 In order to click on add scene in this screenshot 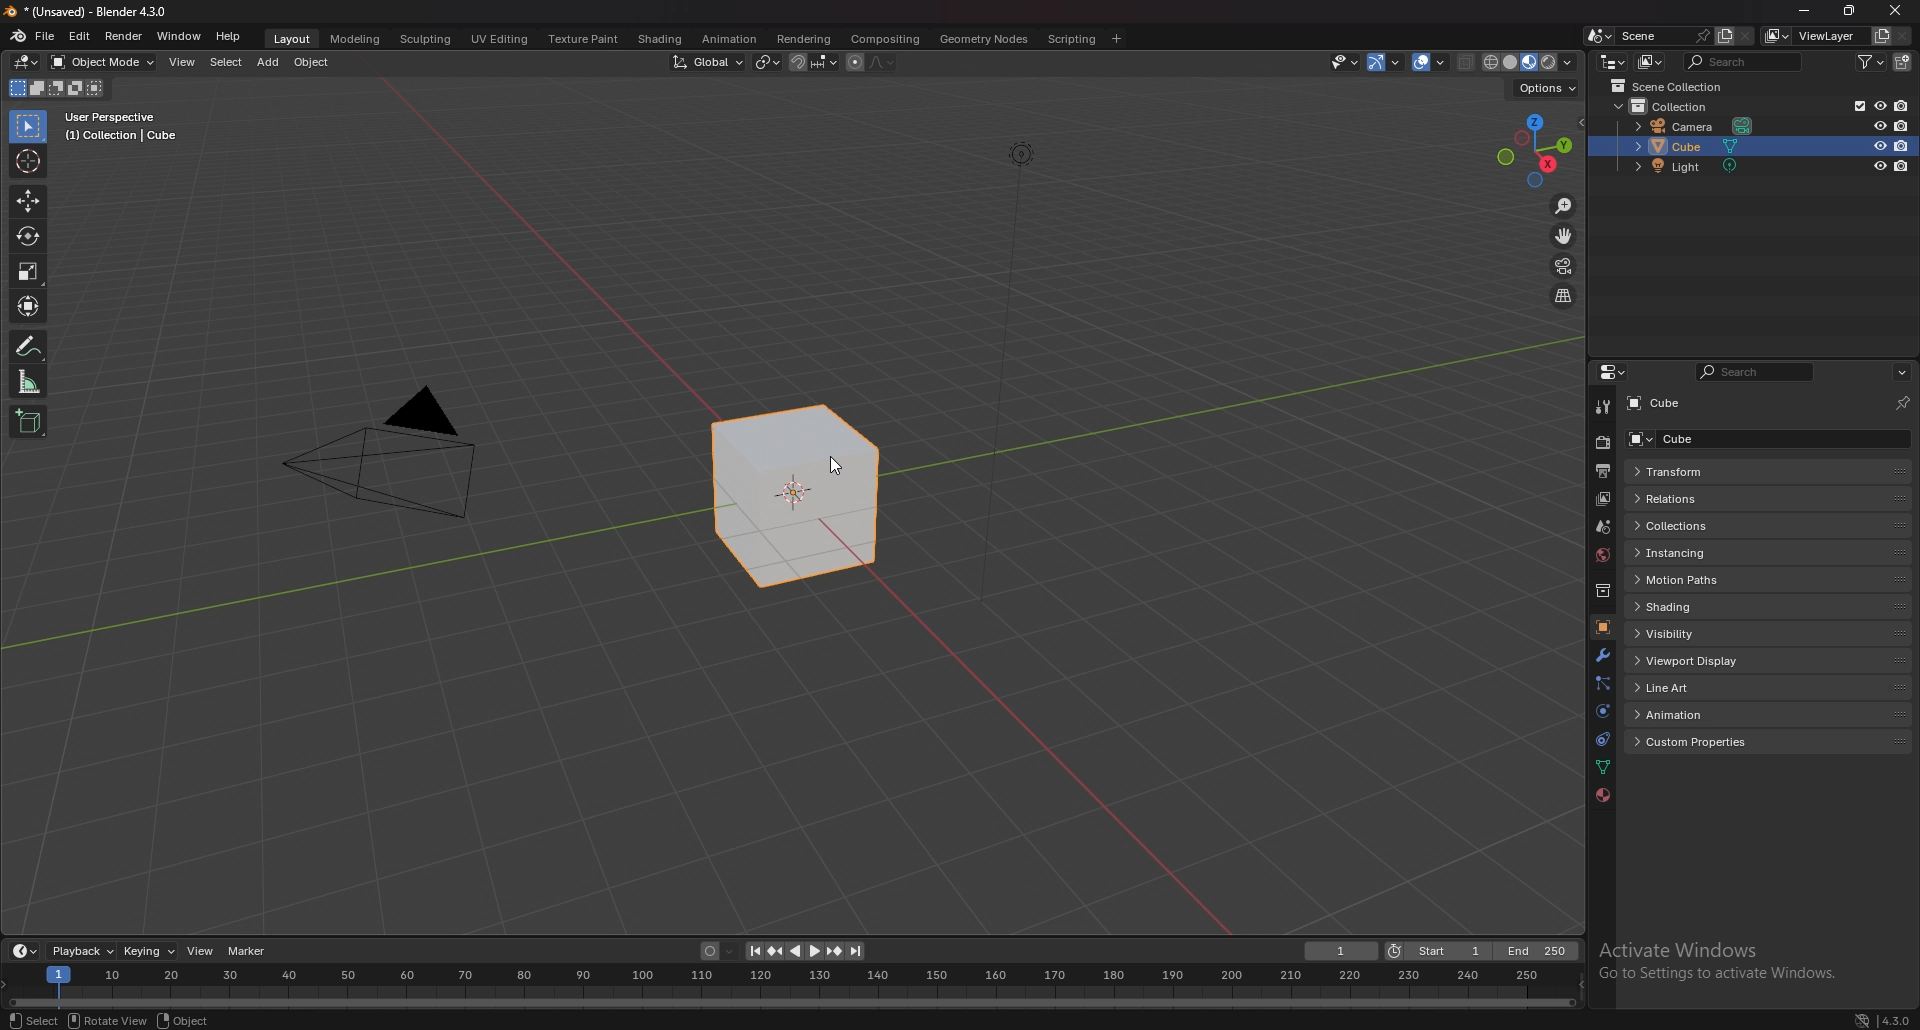, I will do `click(1724, 36)`.